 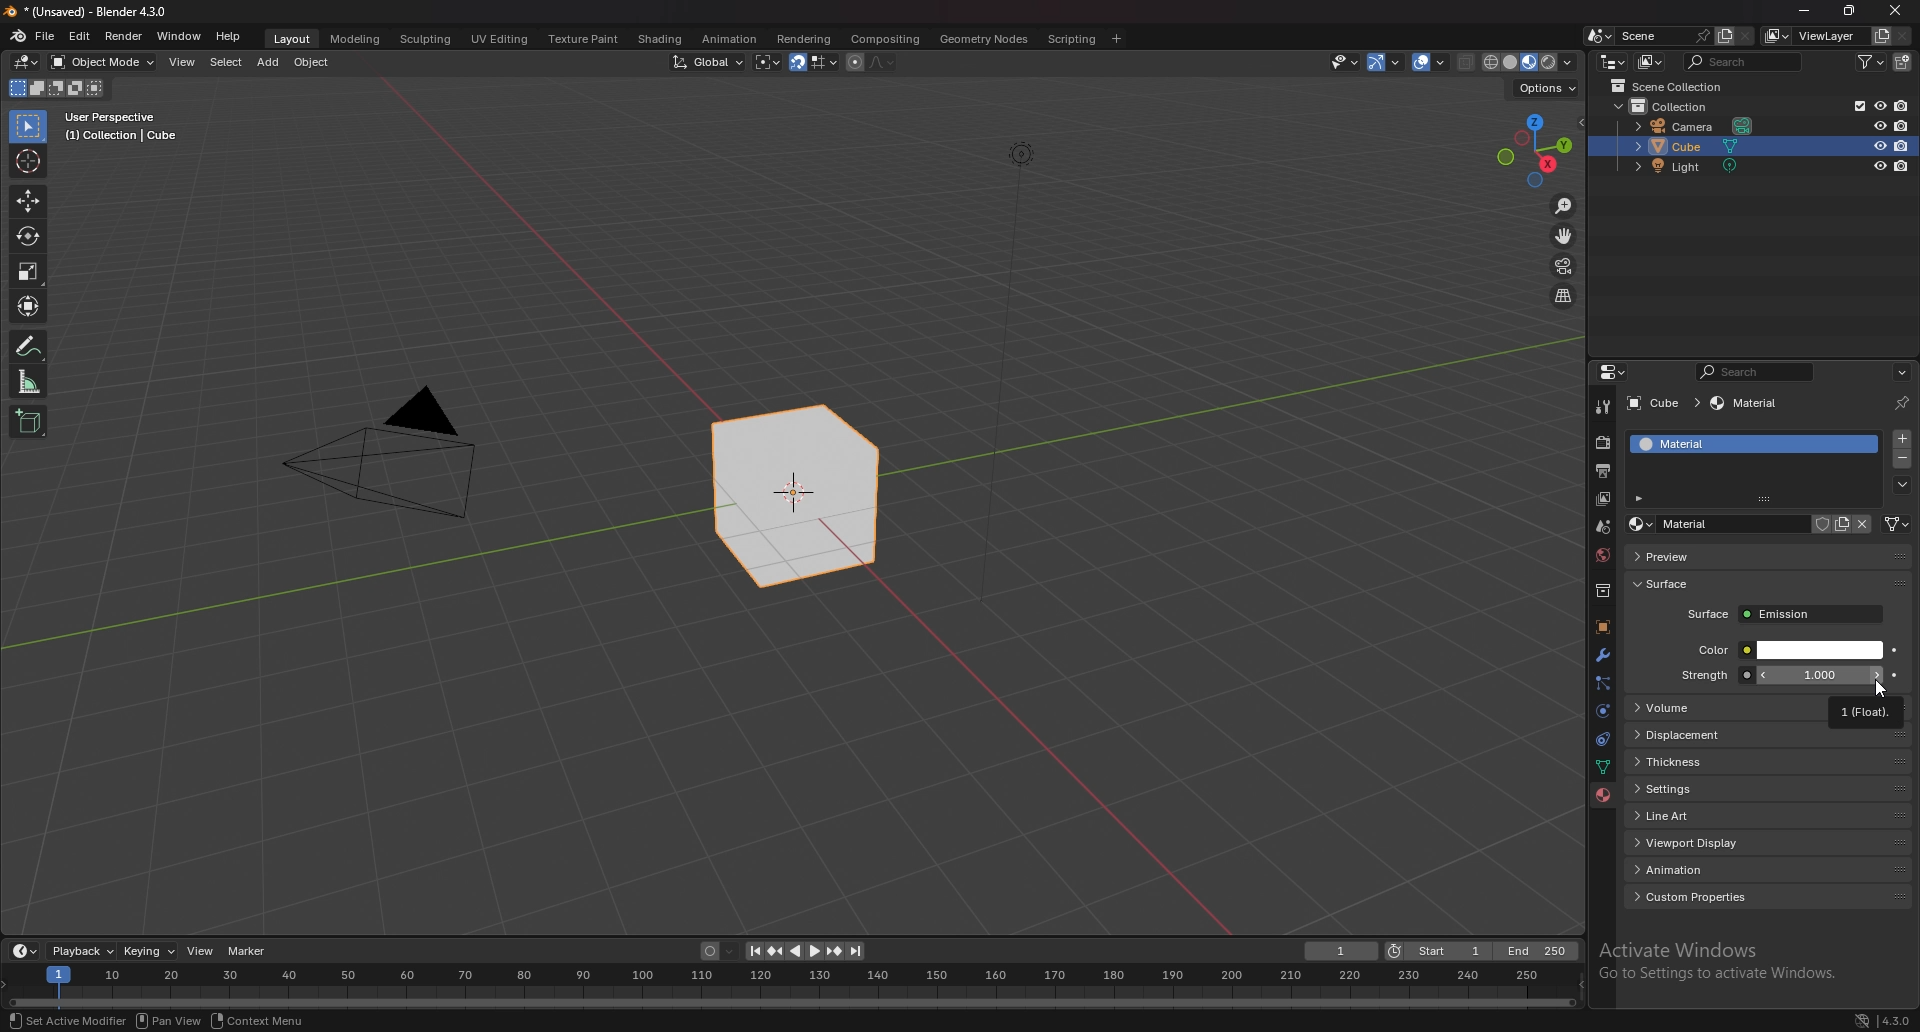 I want to click on delete scene, so click(x=1746, y=37).